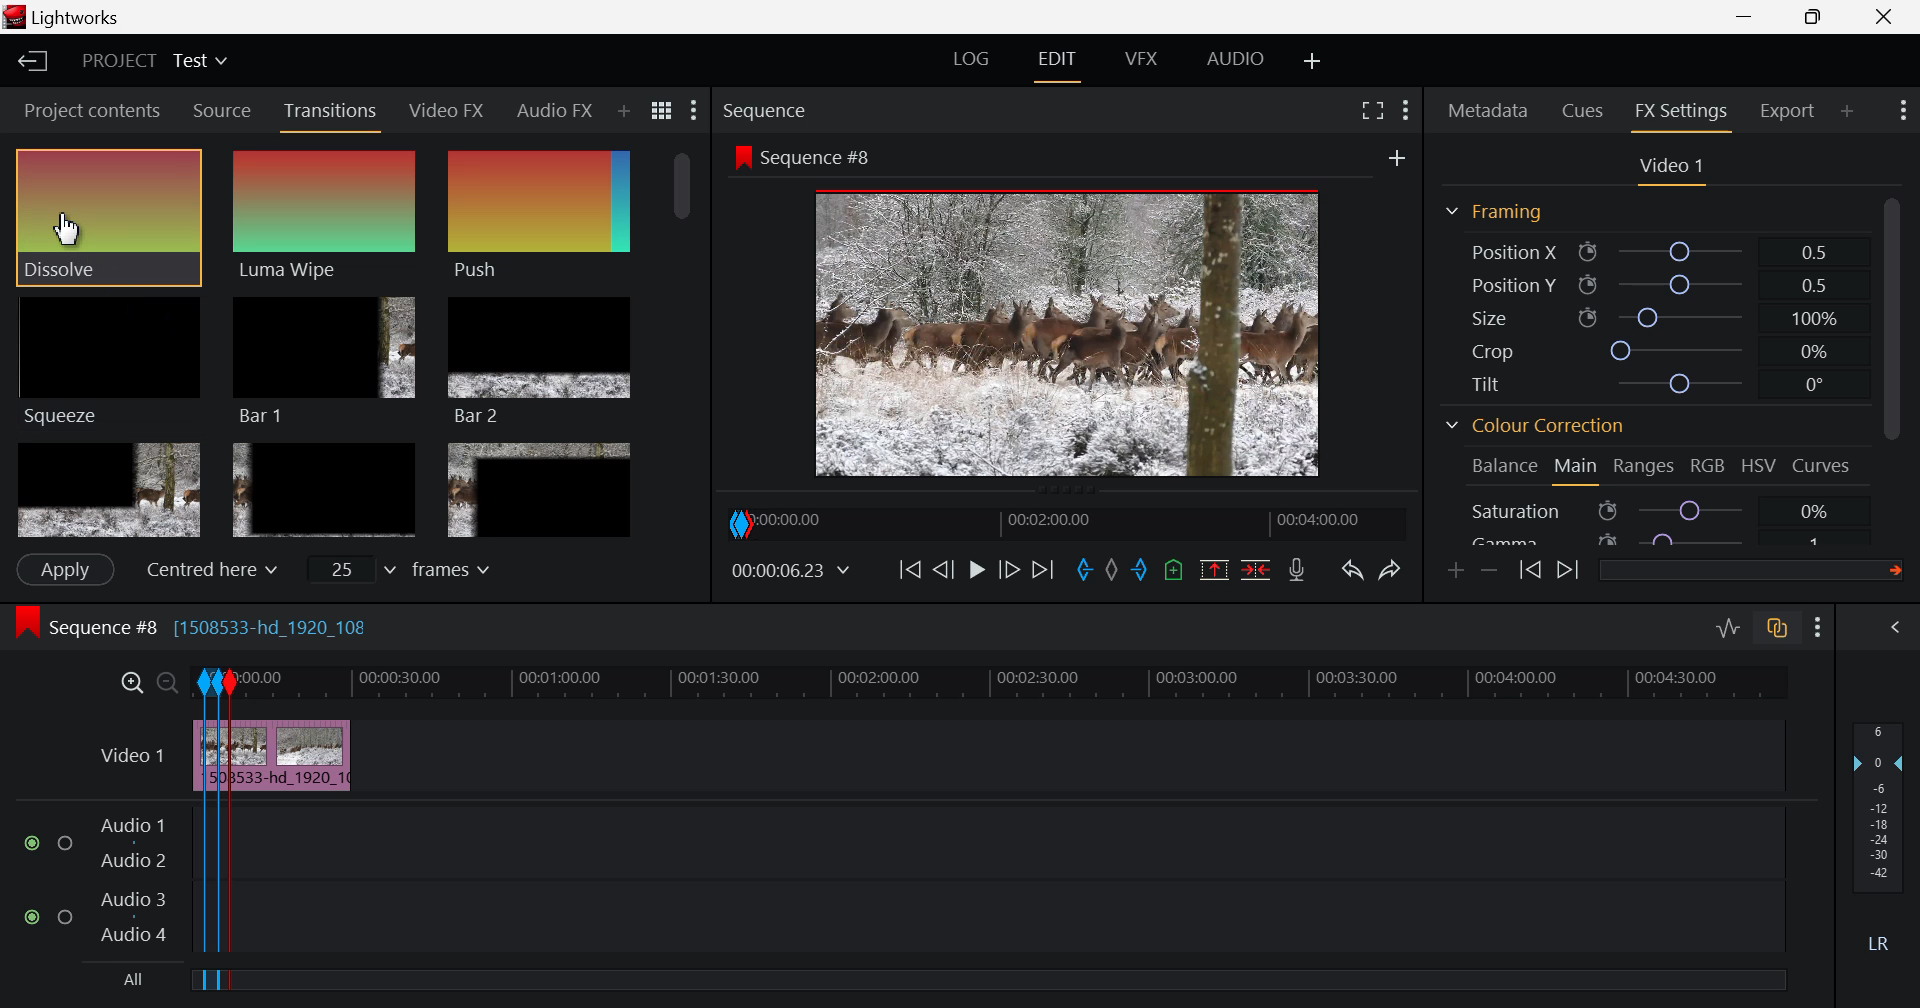 The width and height of the screenshot is (1920, 1008). I want to click on Cursor, so click(68, 231).